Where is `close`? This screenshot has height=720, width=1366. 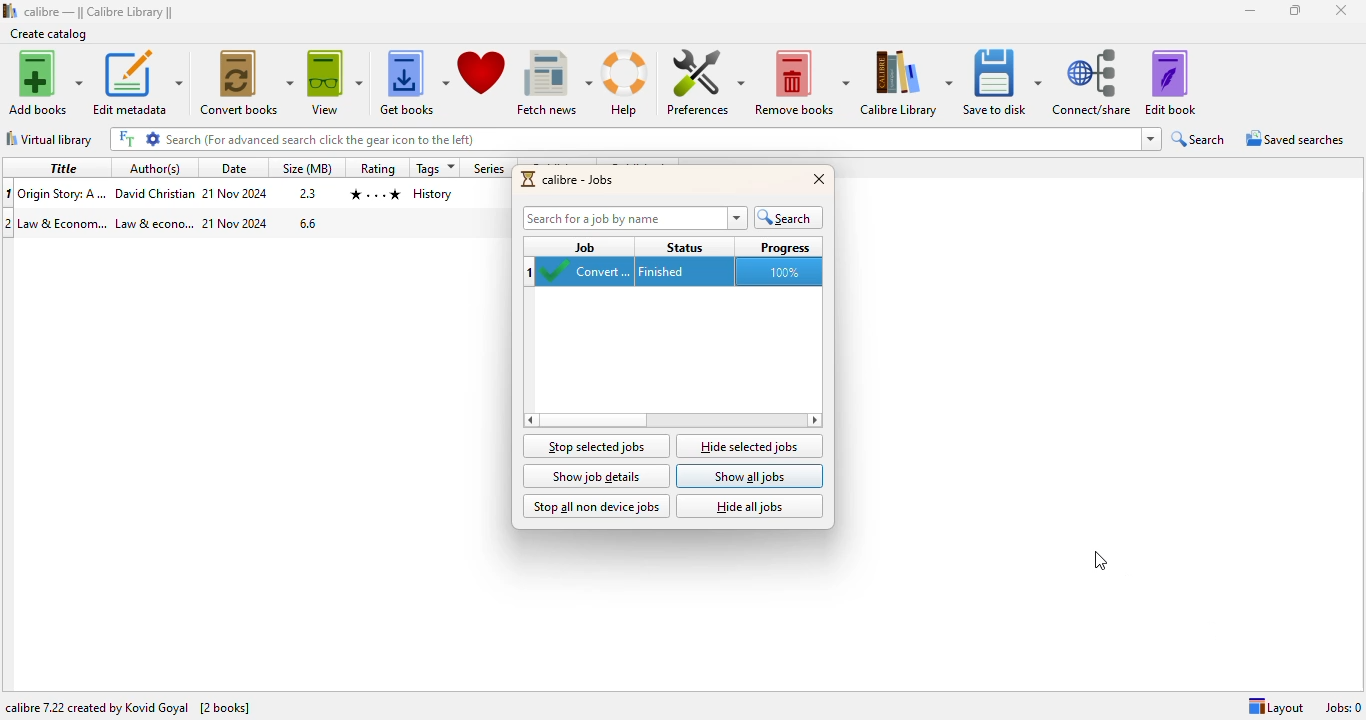
close is located at coordinates (820, 178).